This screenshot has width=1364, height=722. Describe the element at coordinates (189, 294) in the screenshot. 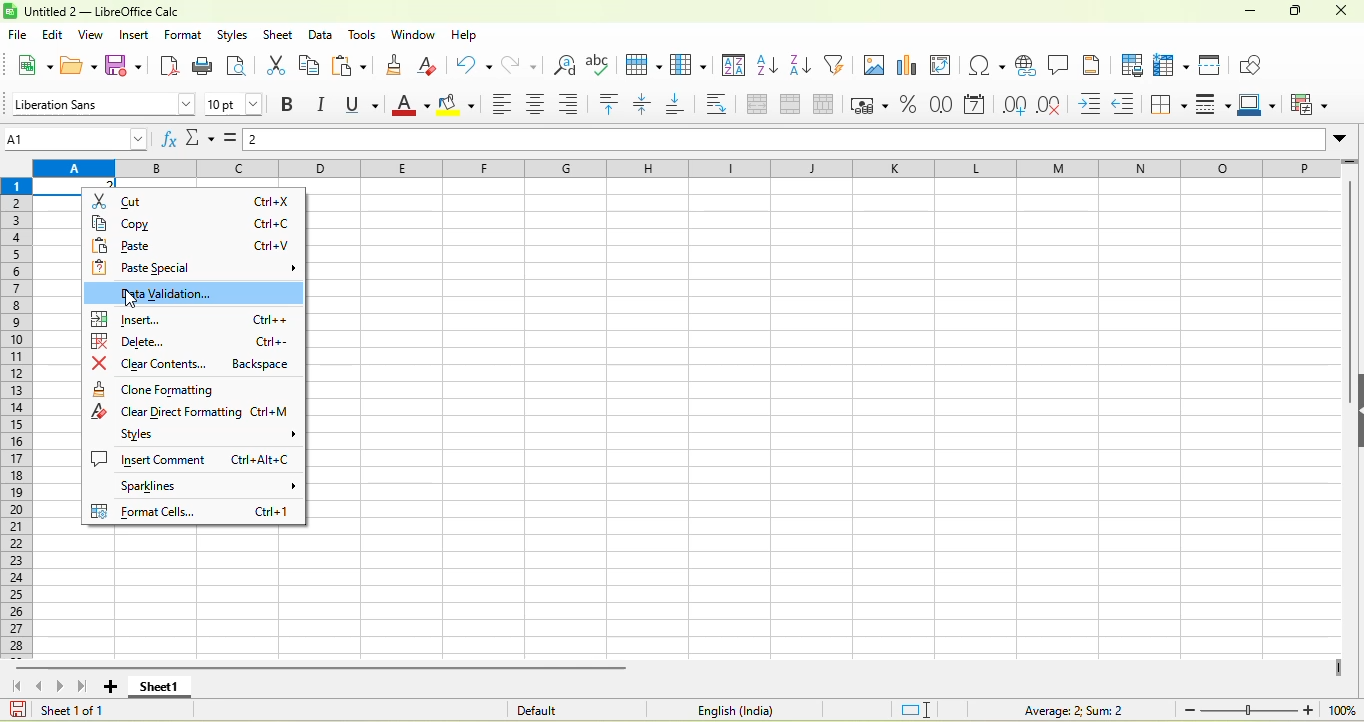

I see `data validation` at that location.